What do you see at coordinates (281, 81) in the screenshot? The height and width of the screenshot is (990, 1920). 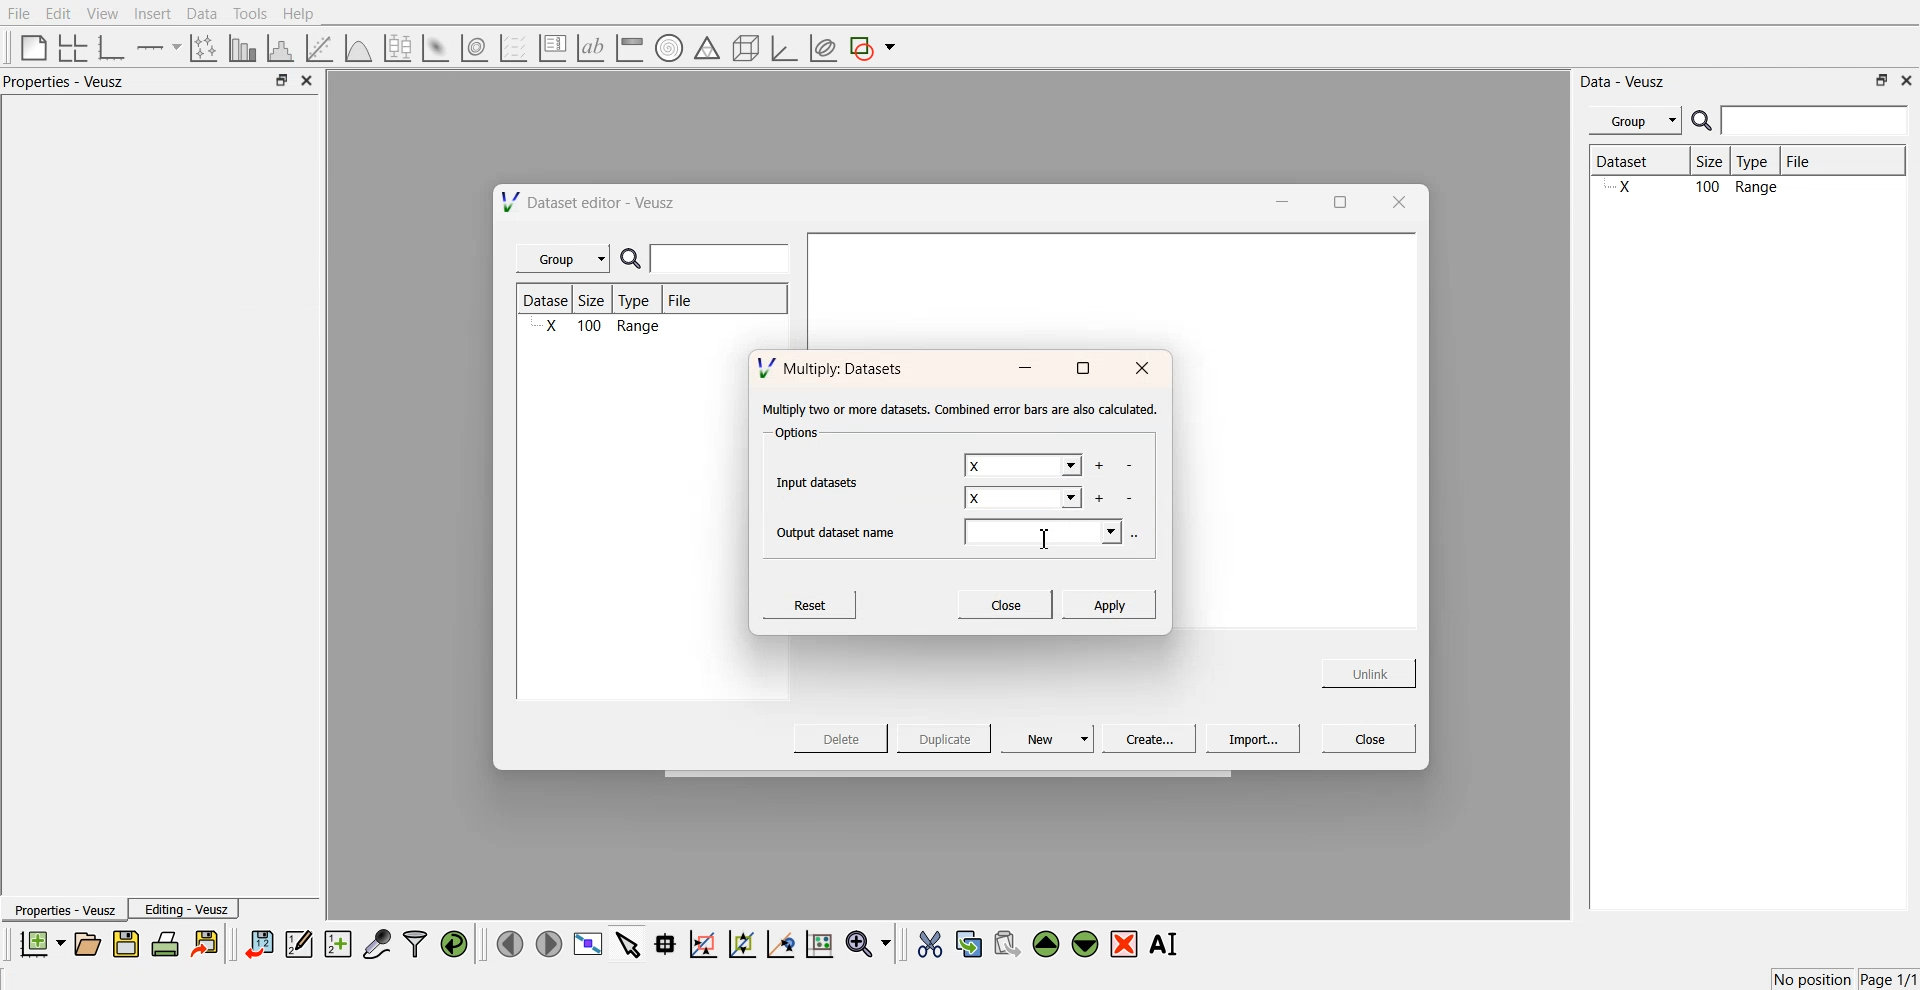 I see `minimise or maximise` at bounding box center [281, 81].